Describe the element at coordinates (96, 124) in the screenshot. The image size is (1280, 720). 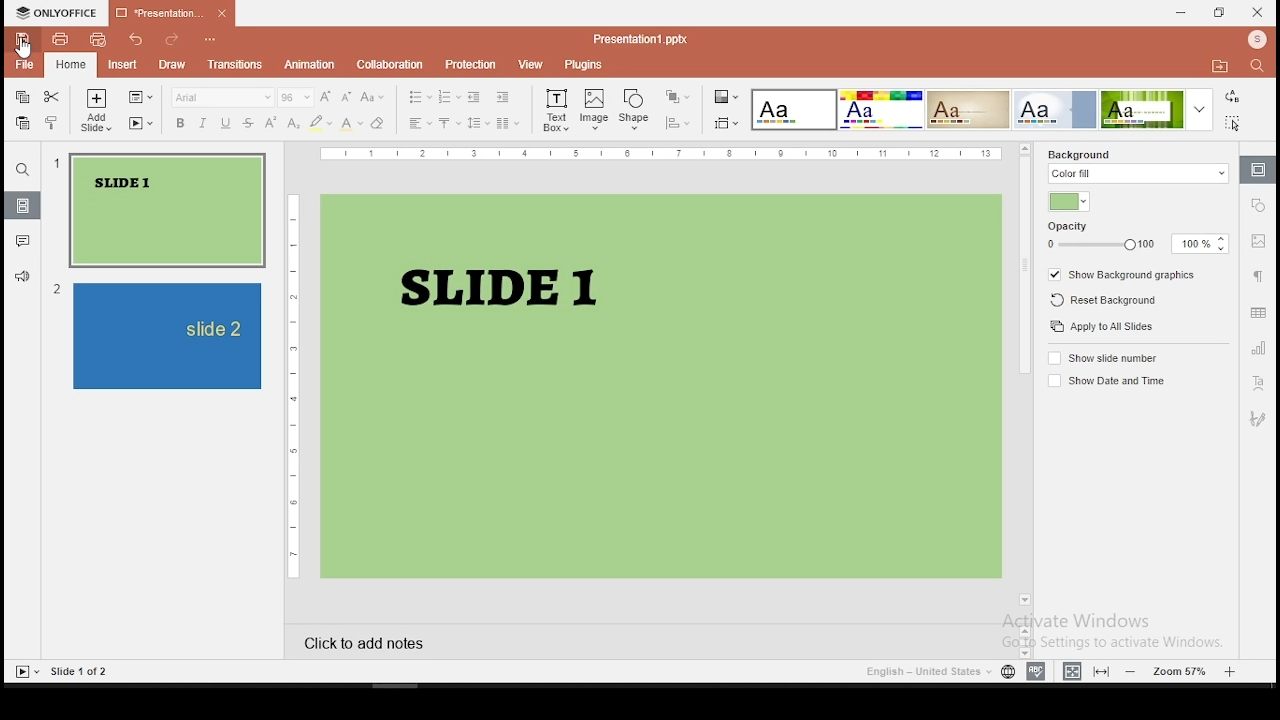
I see `add slide with theme` at that location.